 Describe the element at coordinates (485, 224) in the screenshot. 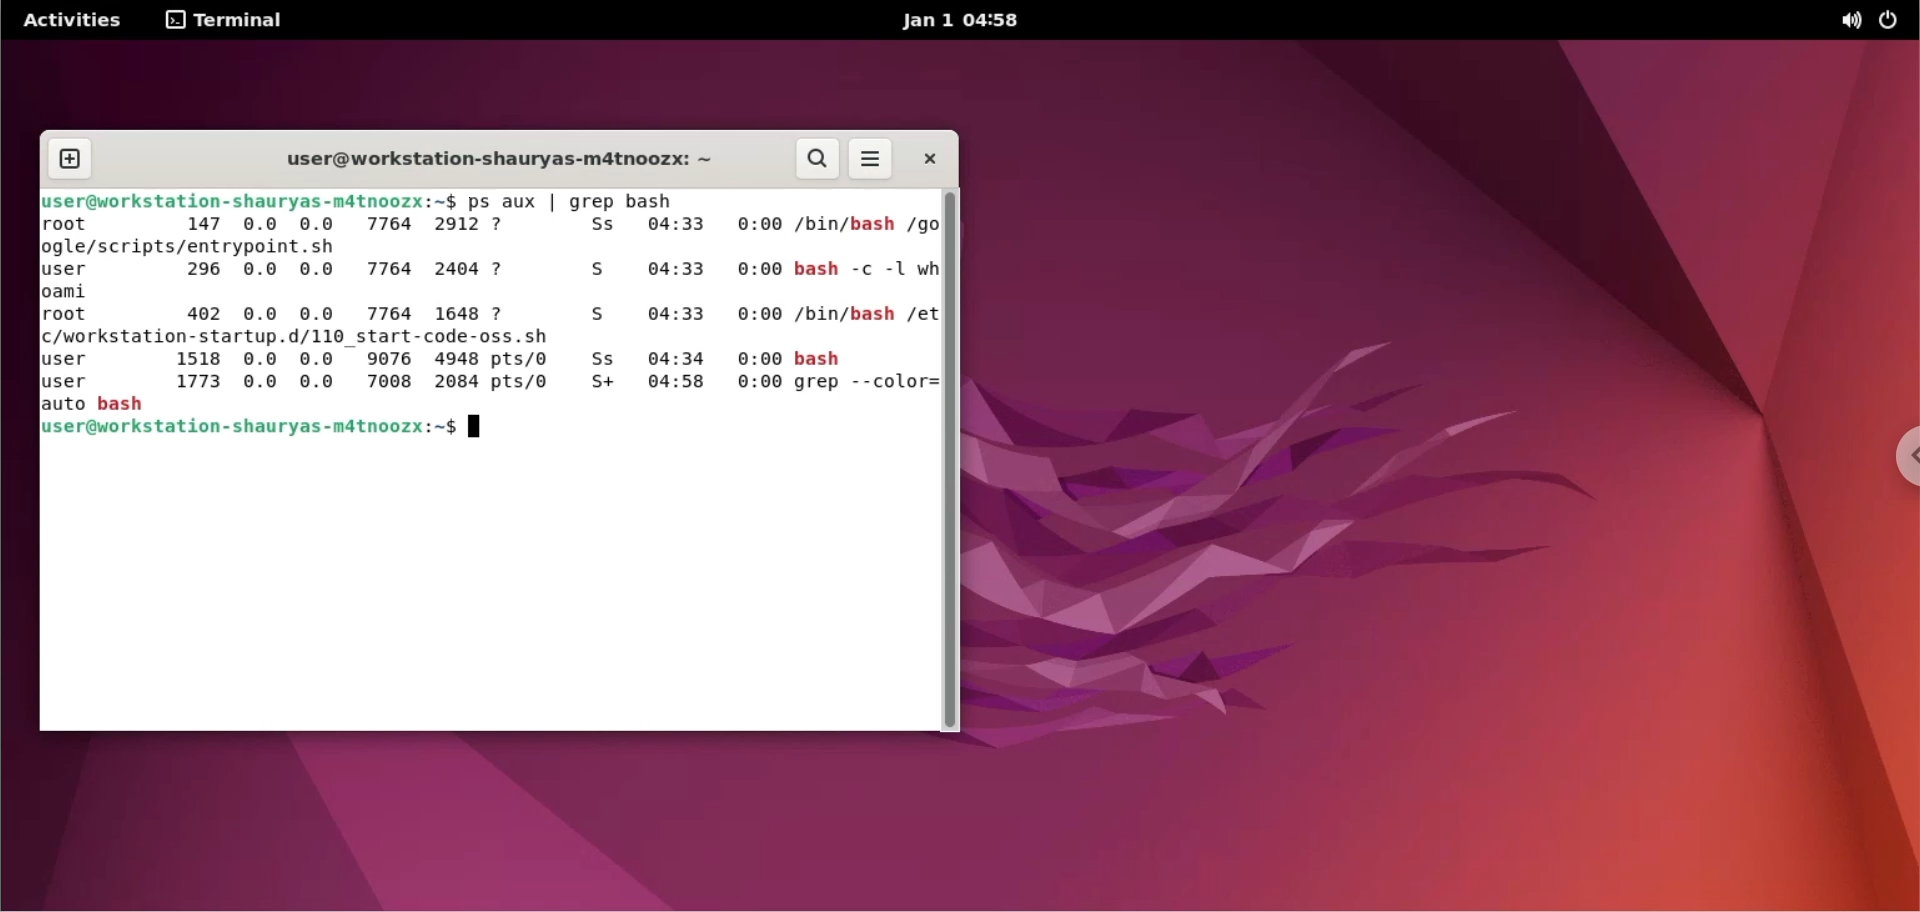

I see `root 147 0.0 0.0 7764 2912 ? $s 04:33 0:00 /bin/bash /go` at that location.